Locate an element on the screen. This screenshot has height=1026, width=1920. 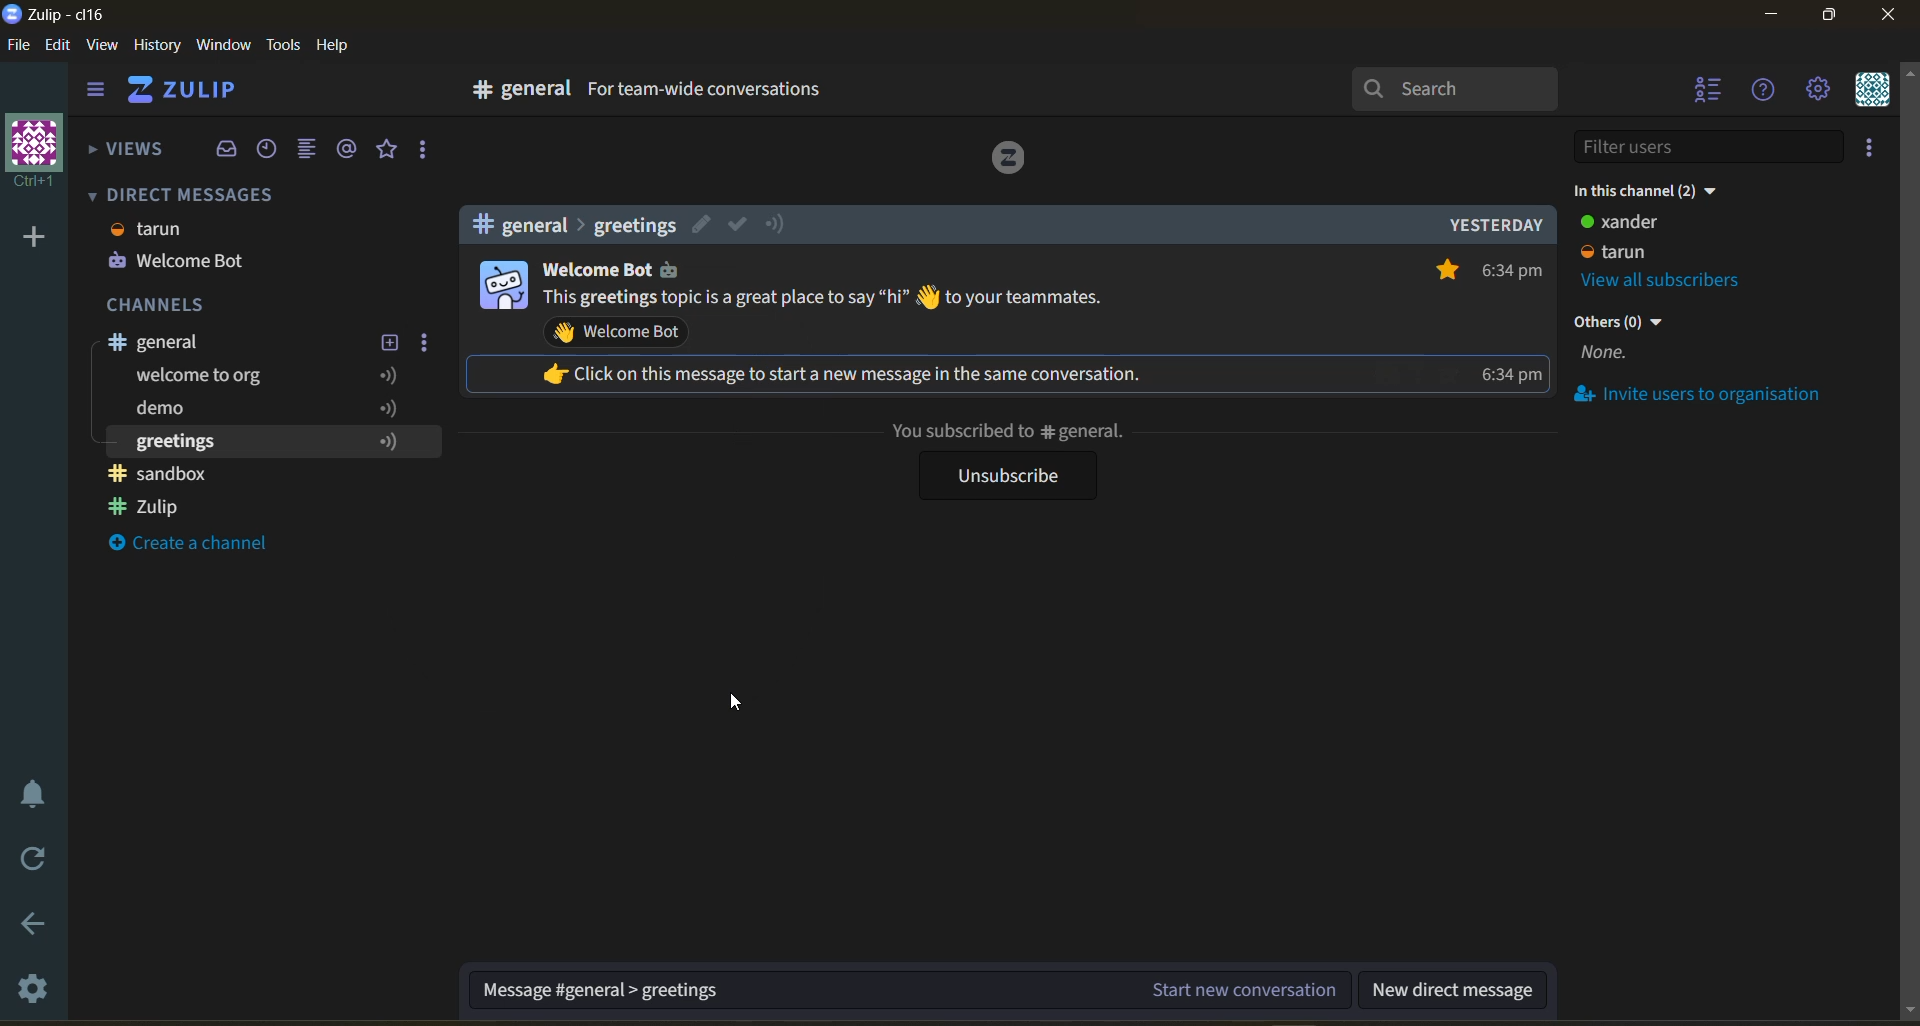
search is located at coordinates (1456, 89).